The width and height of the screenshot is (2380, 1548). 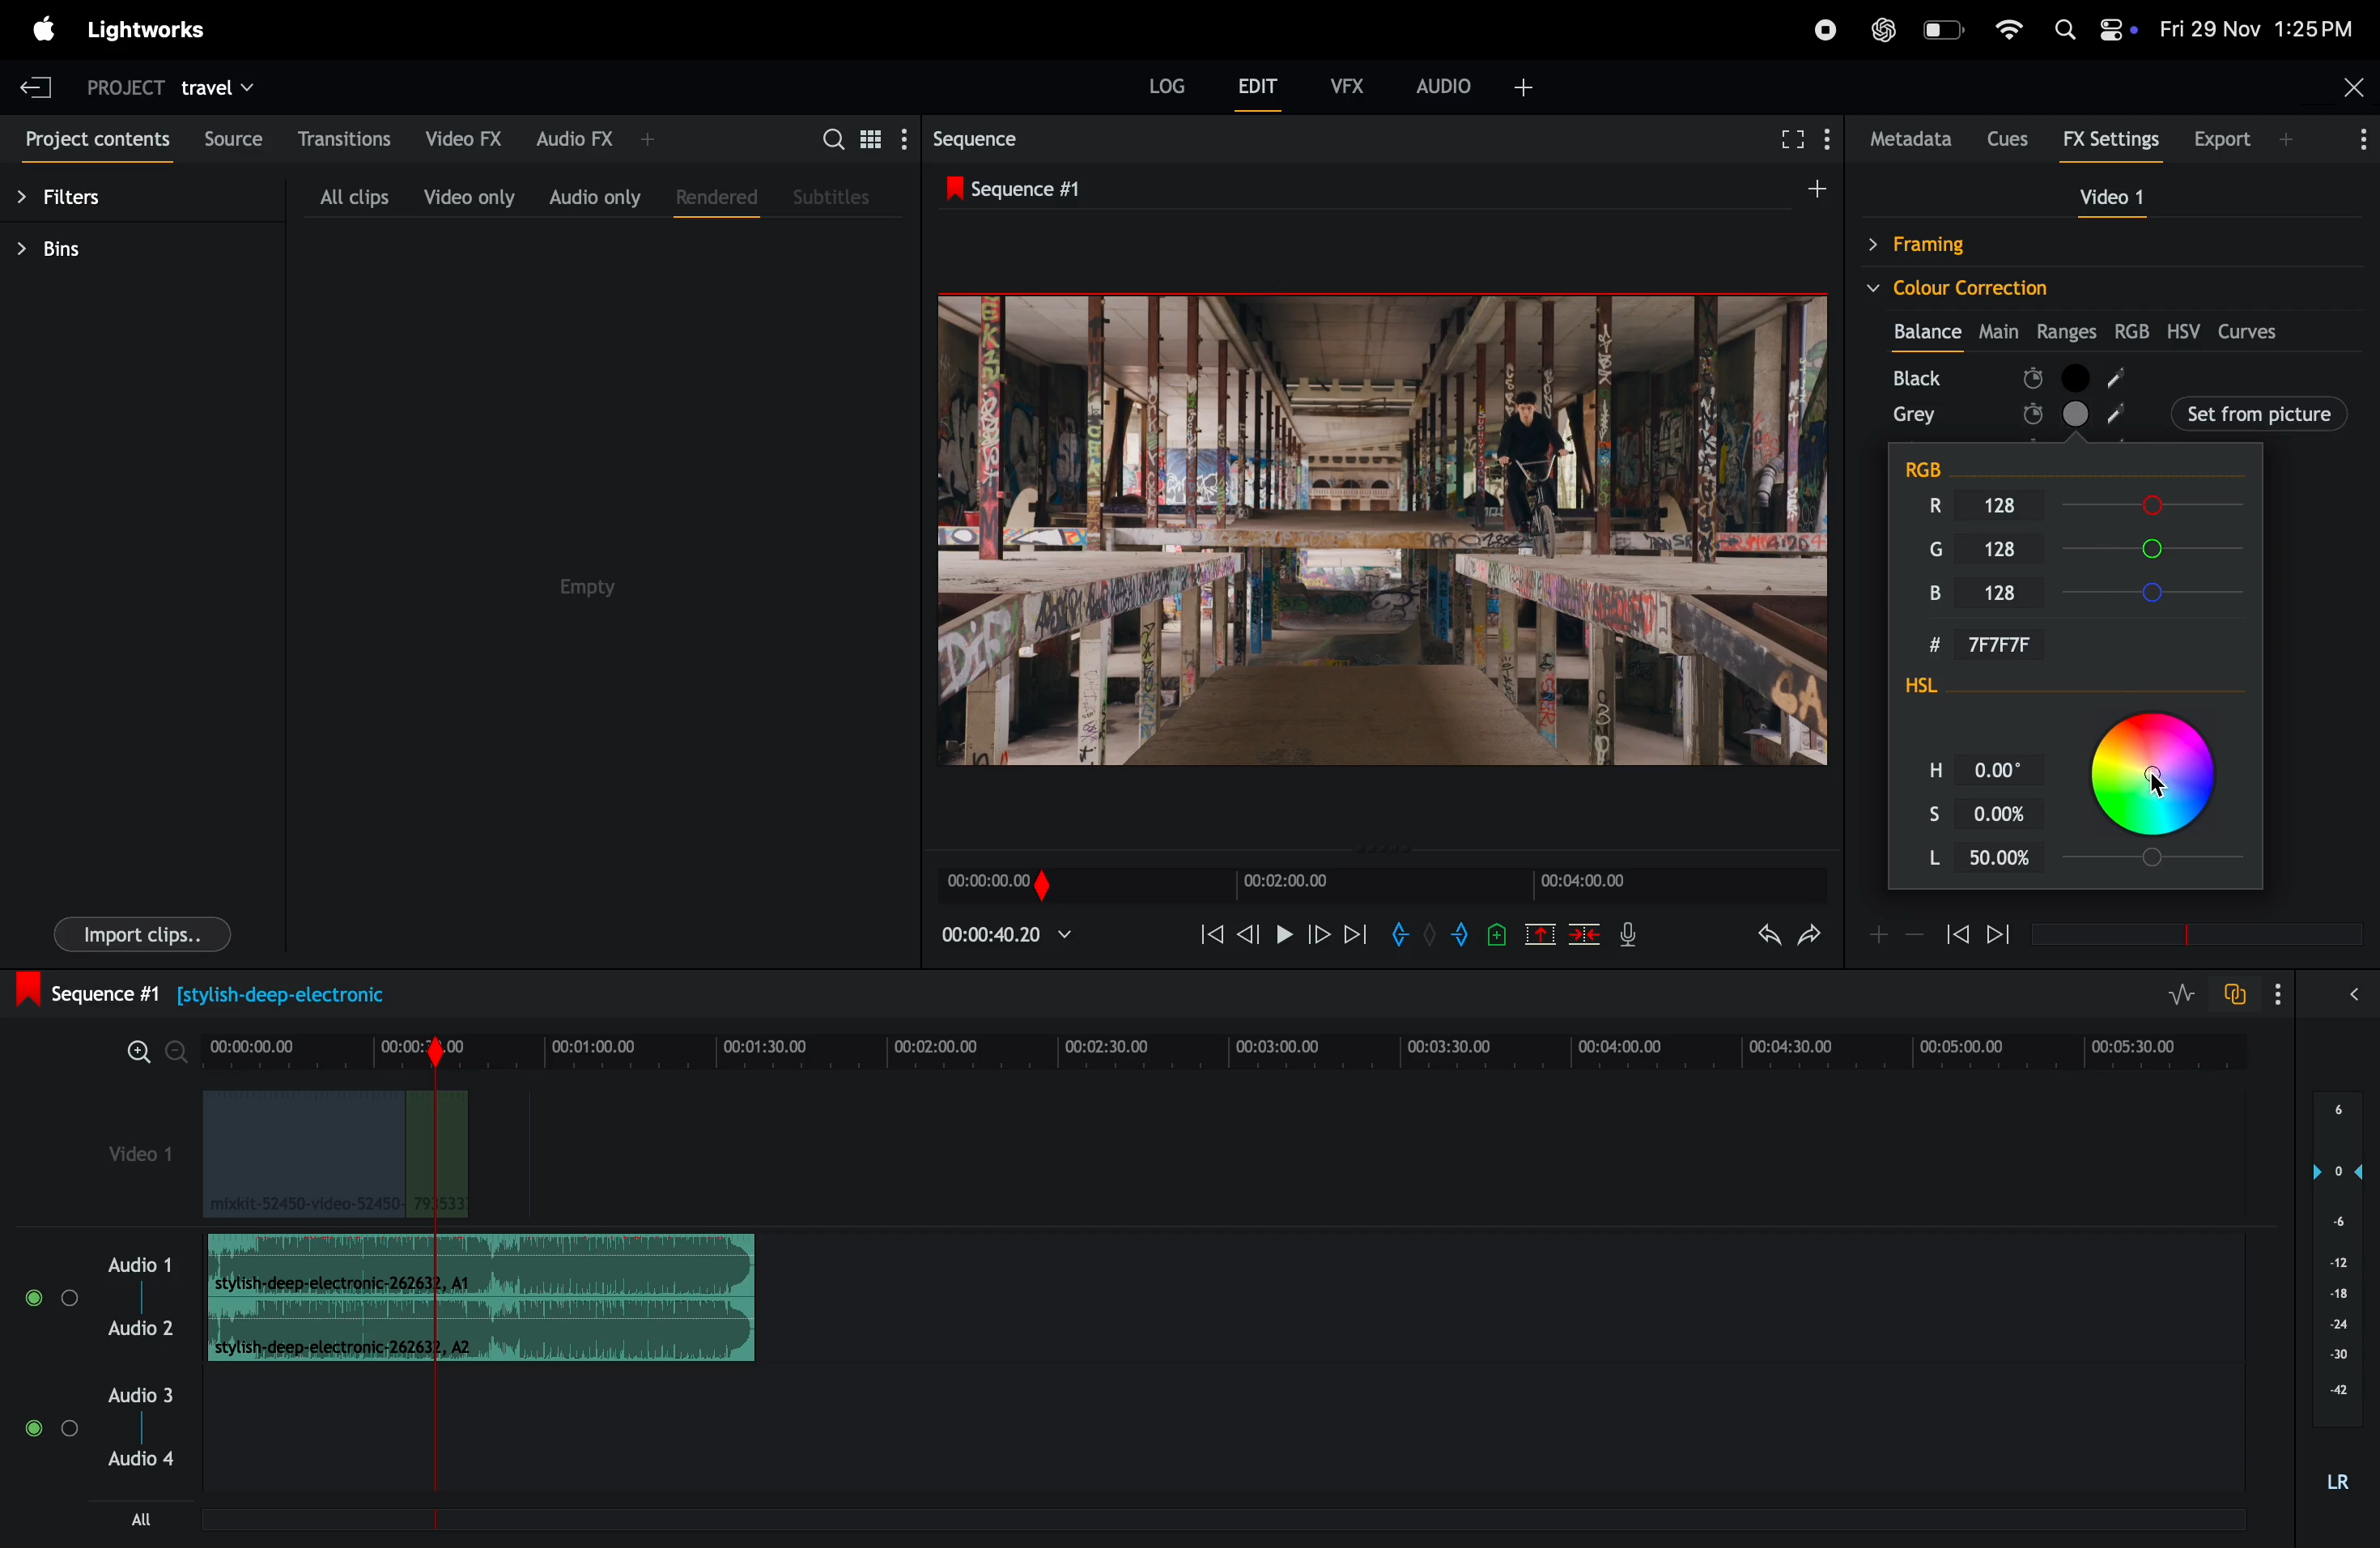 I want to click on G Input, so click(x=2017, y=551).